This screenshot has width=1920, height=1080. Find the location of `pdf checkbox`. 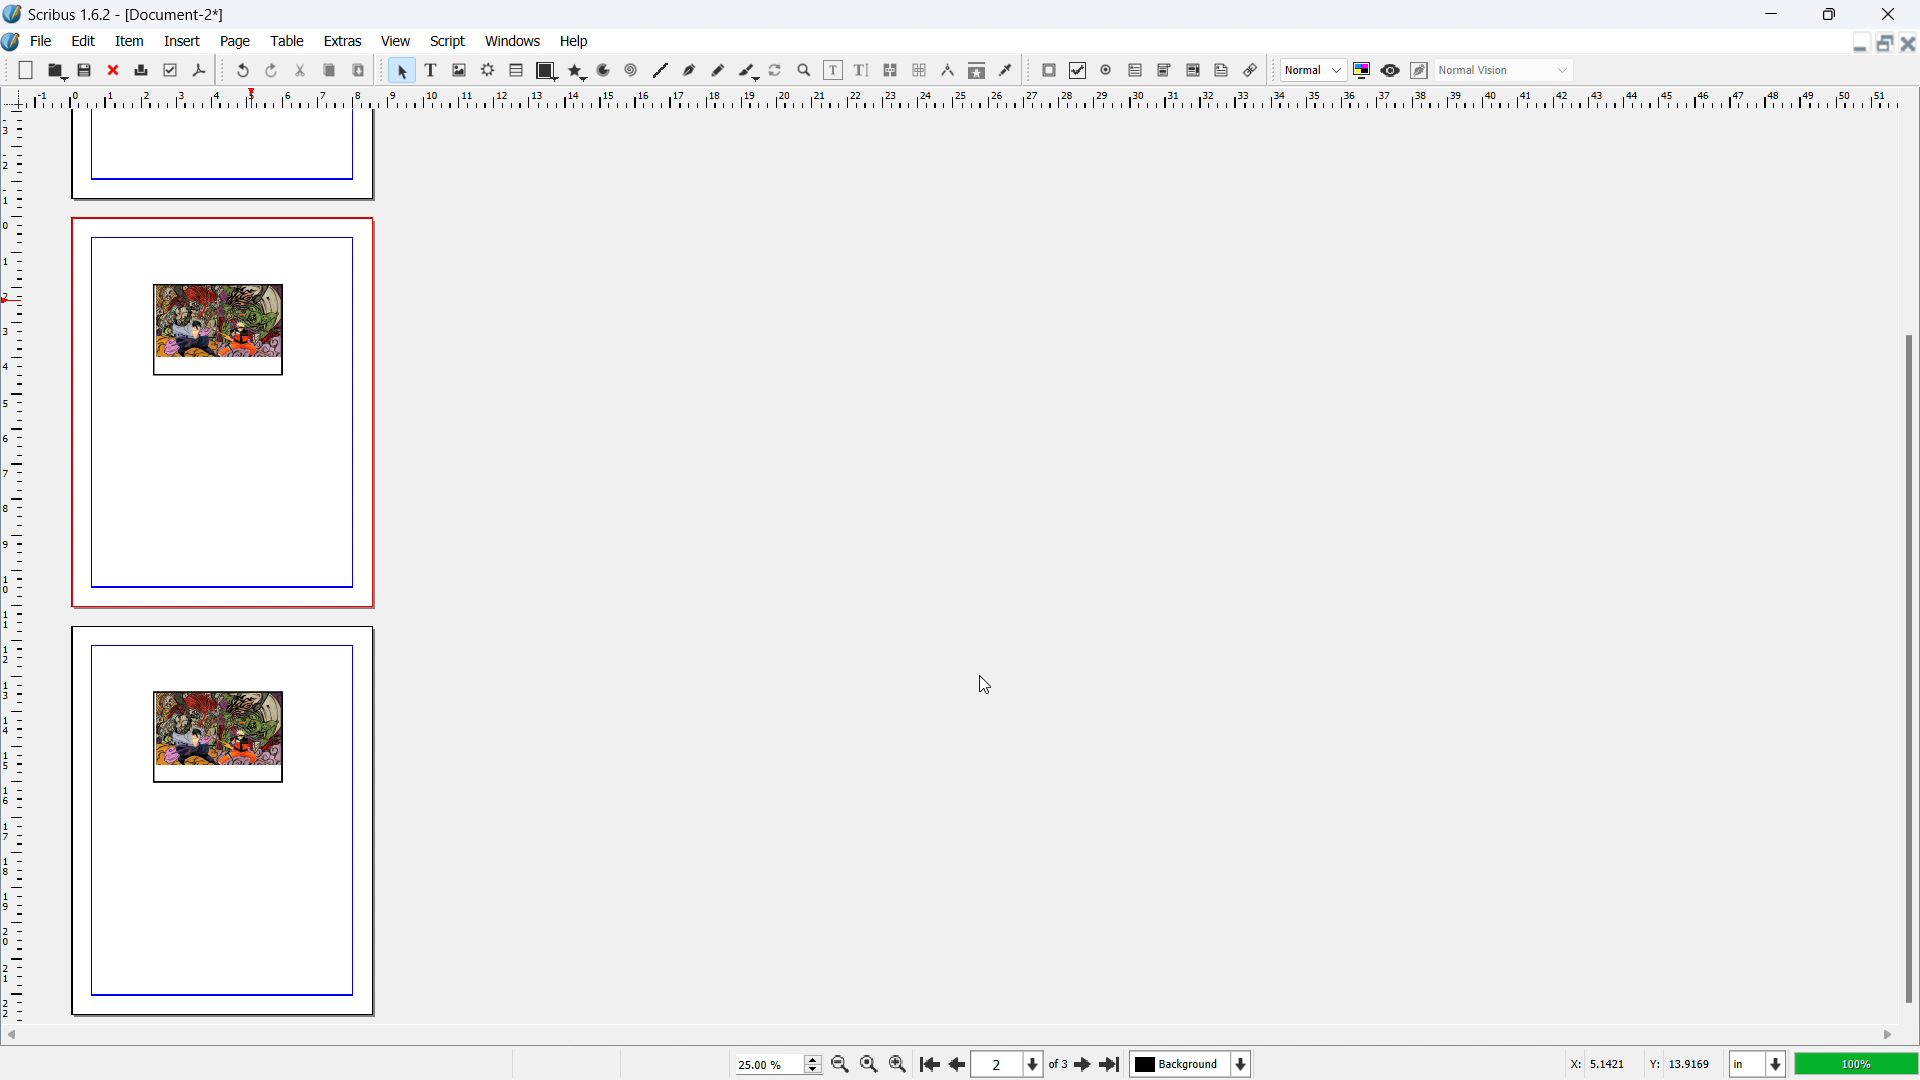

pdf checkbox is located at coordinates (1077, 70).